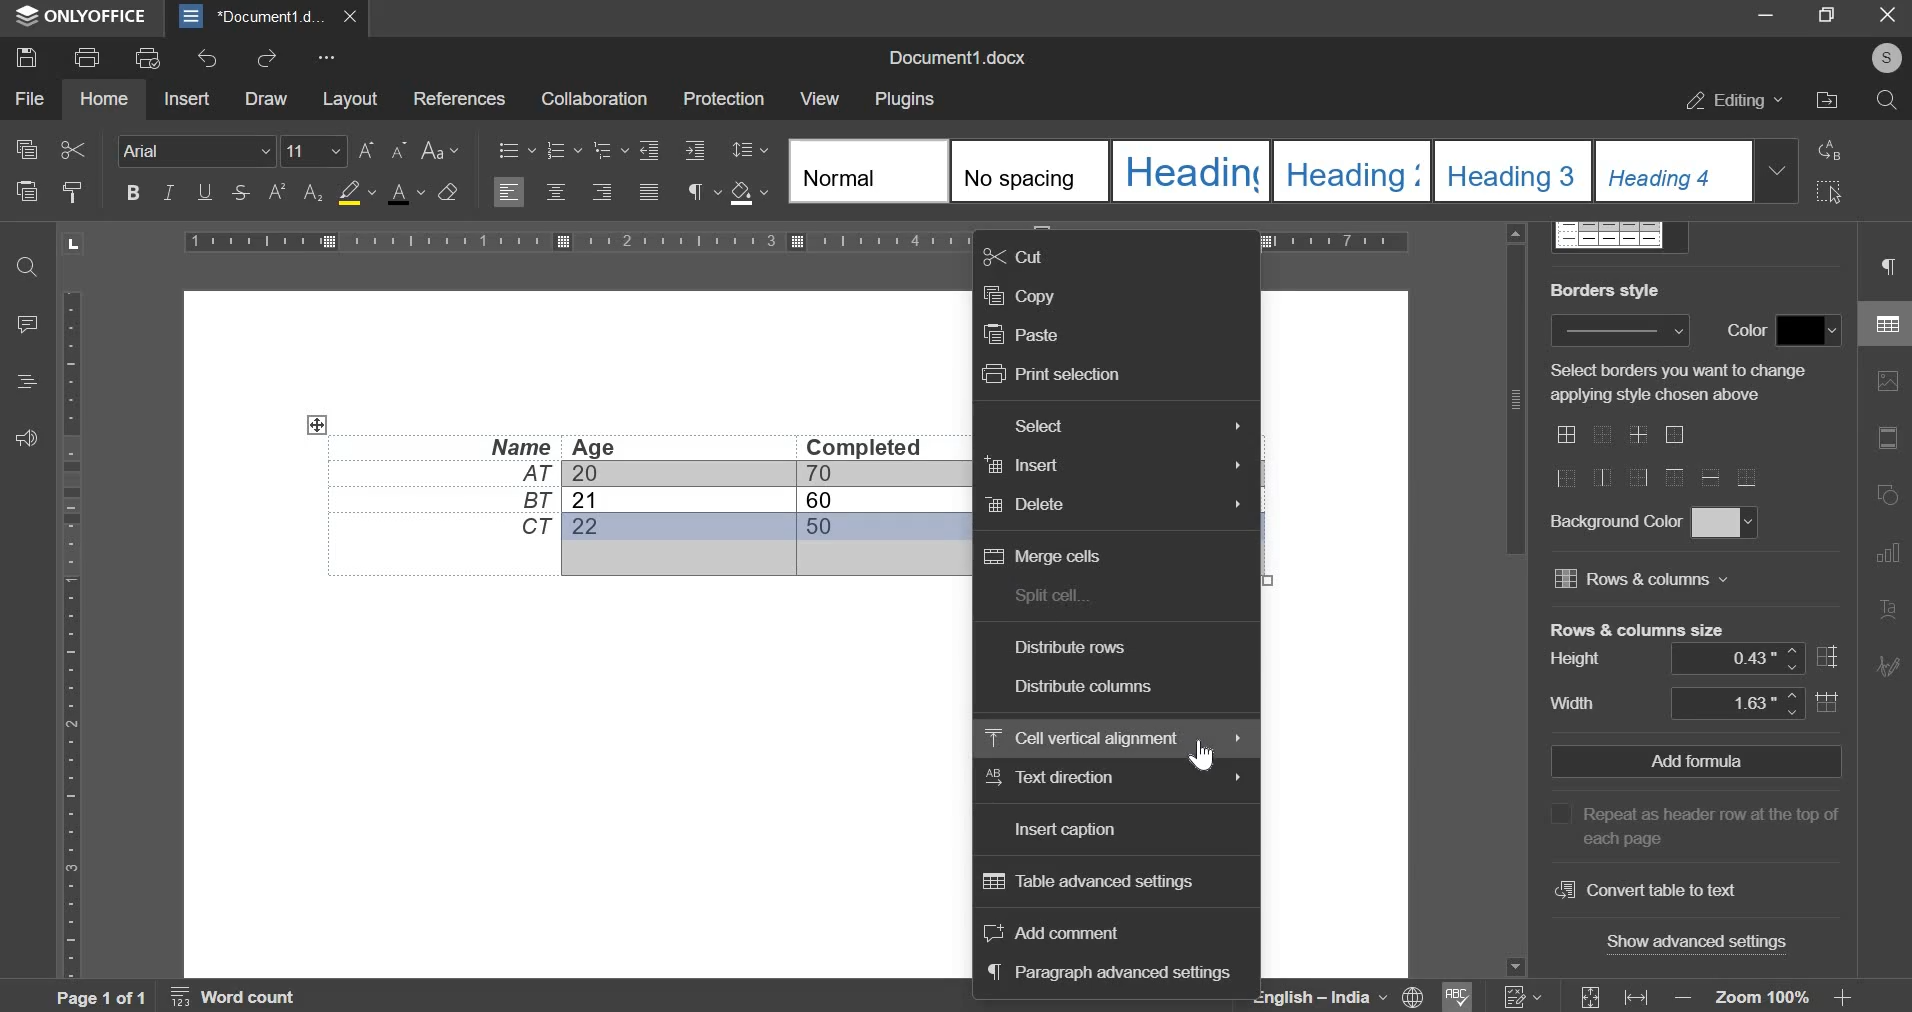  Describe the element at coordinates (1735, 100) in the screenshot. I see `editing` at that location.